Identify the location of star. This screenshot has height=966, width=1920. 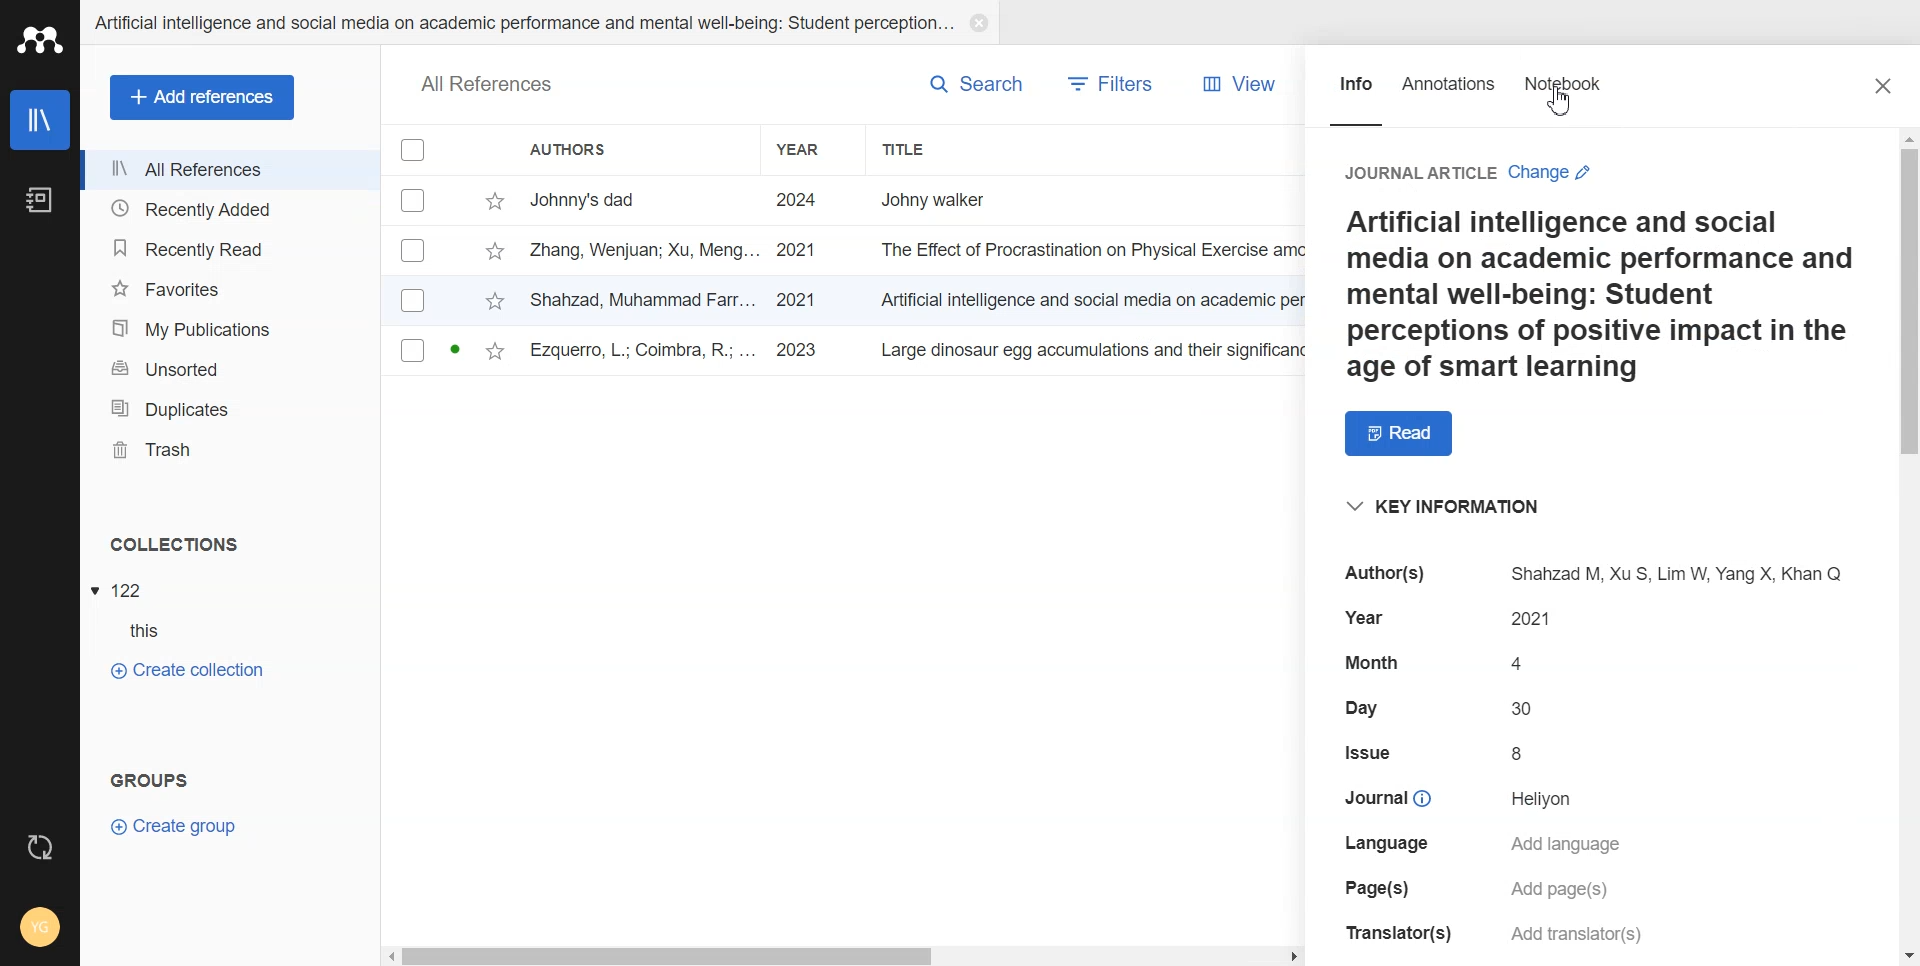
(495, 202).